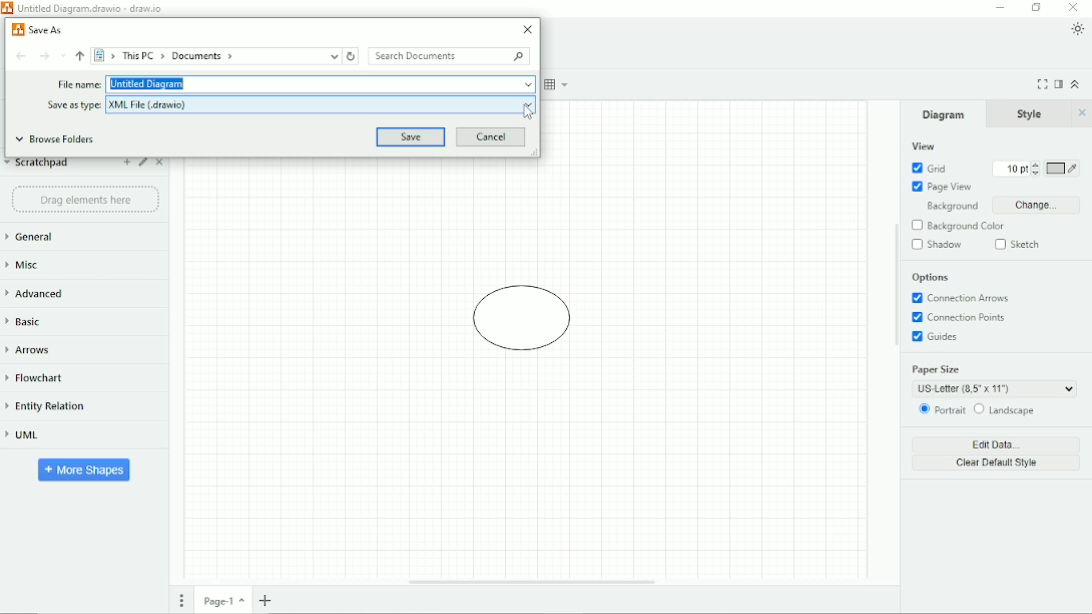 The width and height of the screenshot is (1092, 614). I want to click on Close, so click(528, 30).